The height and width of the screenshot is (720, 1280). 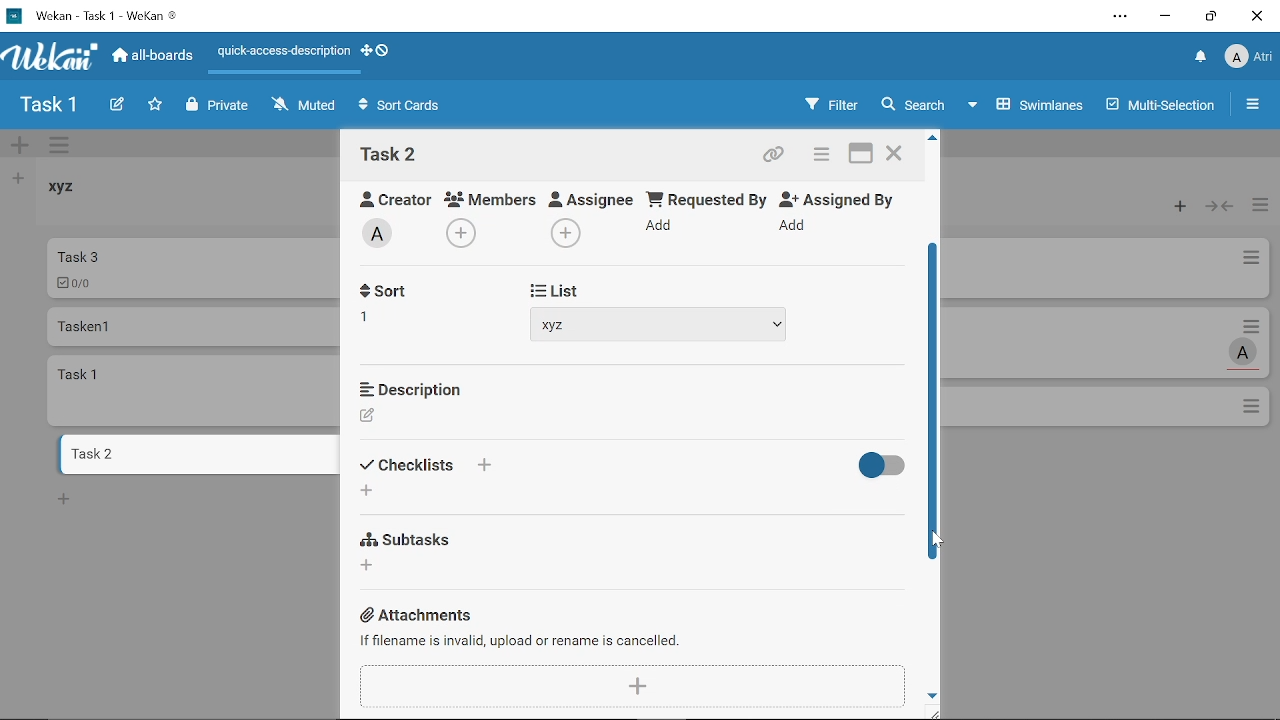 I want to click on Create, so click(x=116, y=106).